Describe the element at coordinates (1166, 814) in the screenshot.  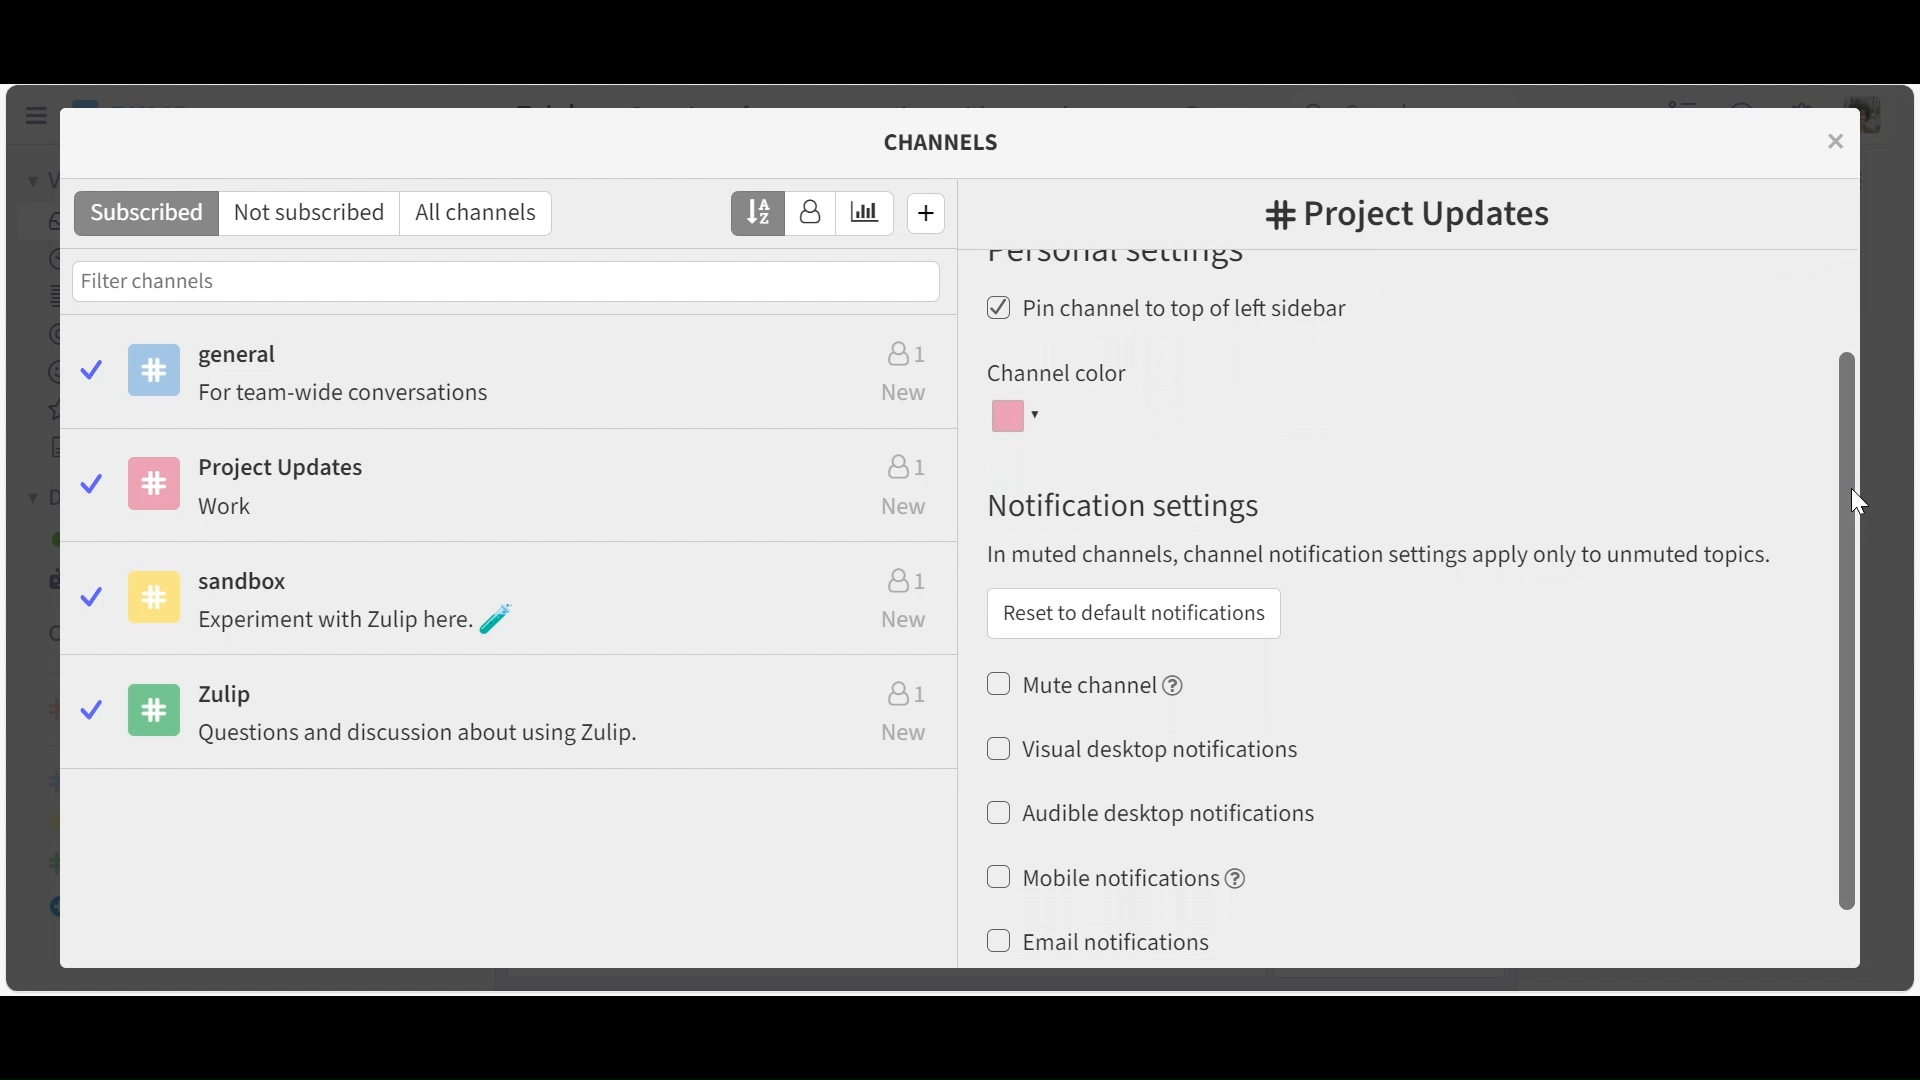
I see `Audible desktop notifications` at that location.